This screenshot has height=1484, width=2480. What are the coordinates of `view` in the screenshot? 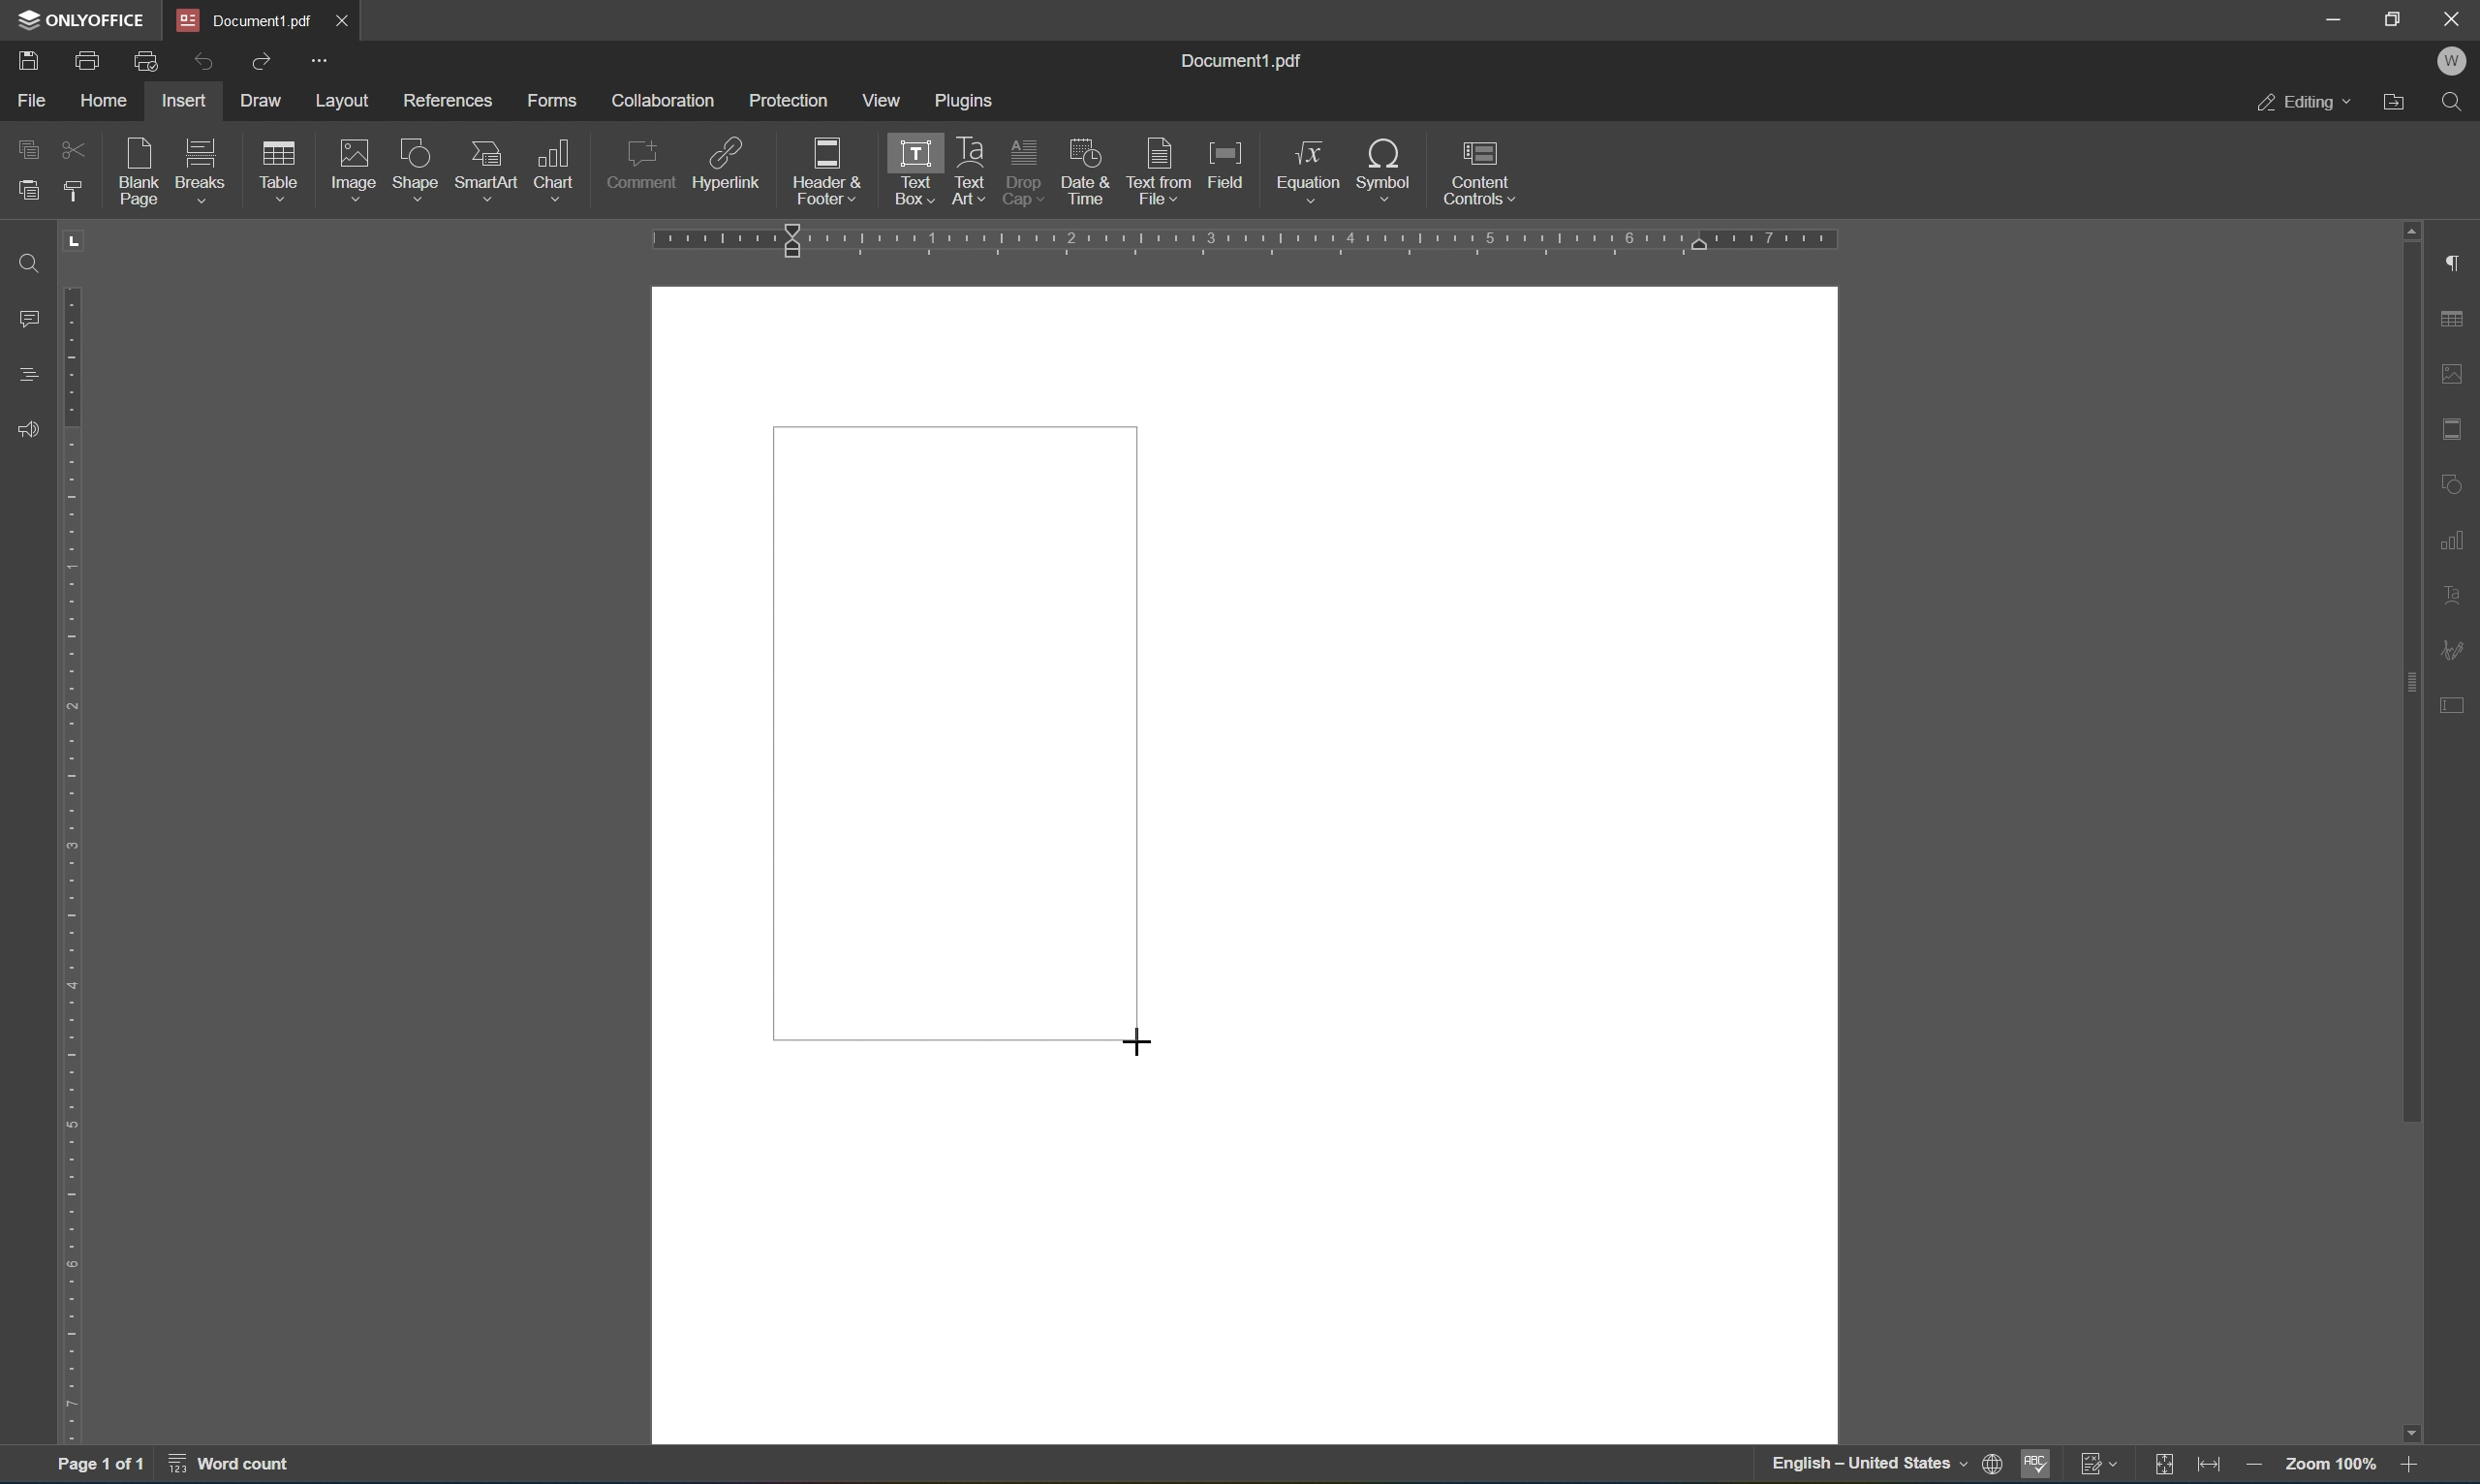 It's located at (879, 99).